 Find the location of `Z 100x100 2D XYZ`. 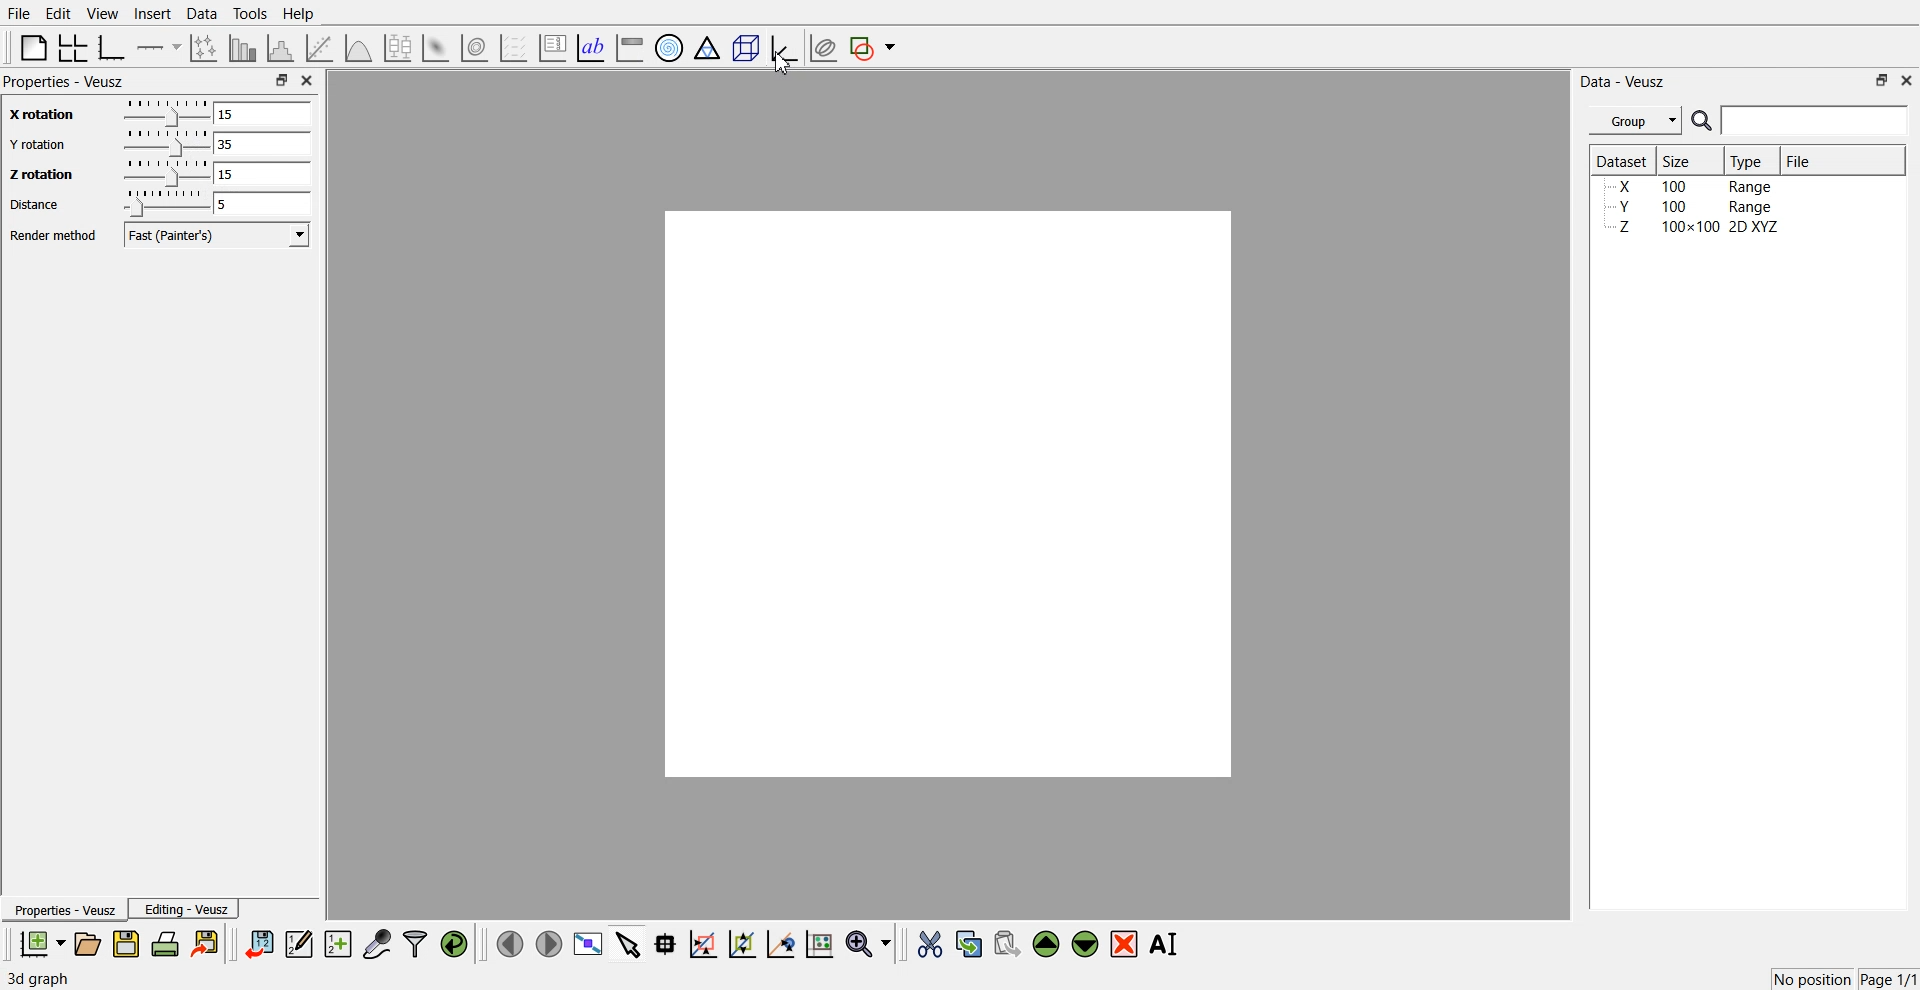

Z 100x100 2D XYZ is located at coordinates (1695, 227).